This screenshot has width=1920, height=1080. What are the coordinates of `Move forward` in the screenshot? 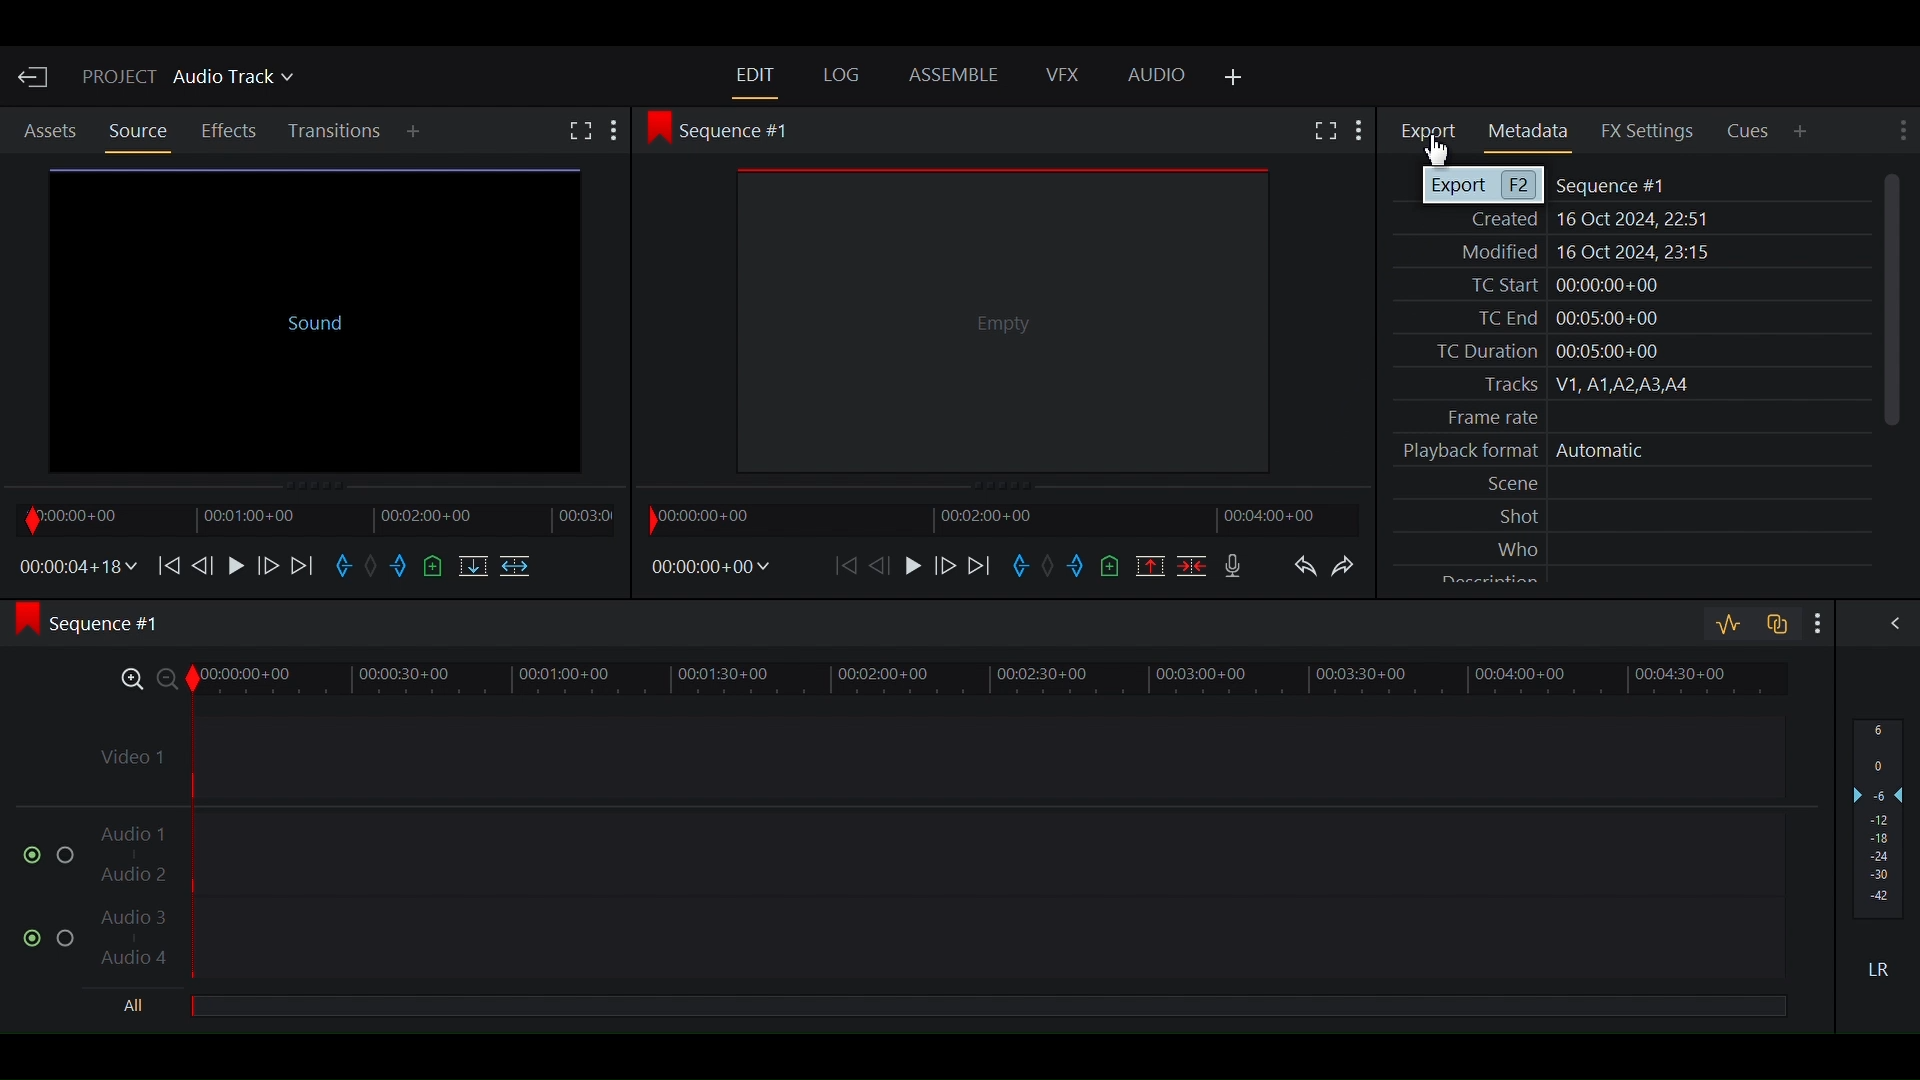 It's located at (983, 566).